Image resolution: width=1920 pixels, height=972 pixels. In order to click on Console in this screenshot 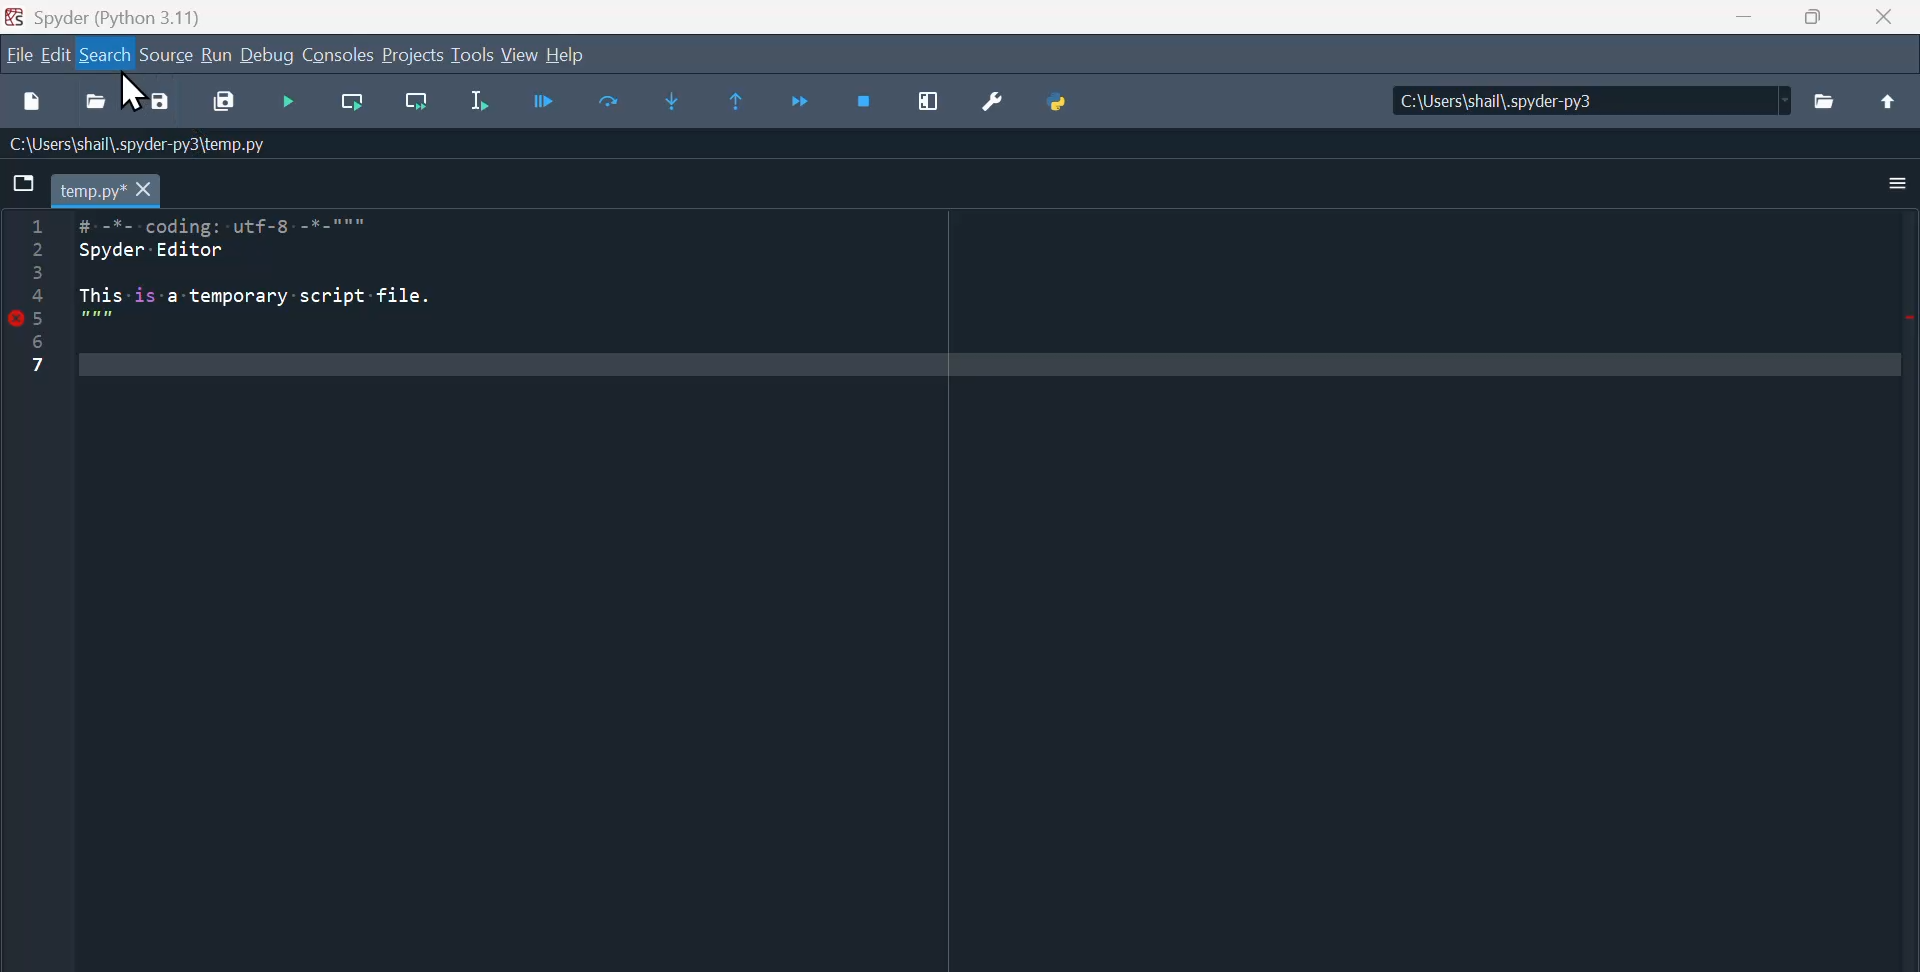, I will do `click(340, 57)`.